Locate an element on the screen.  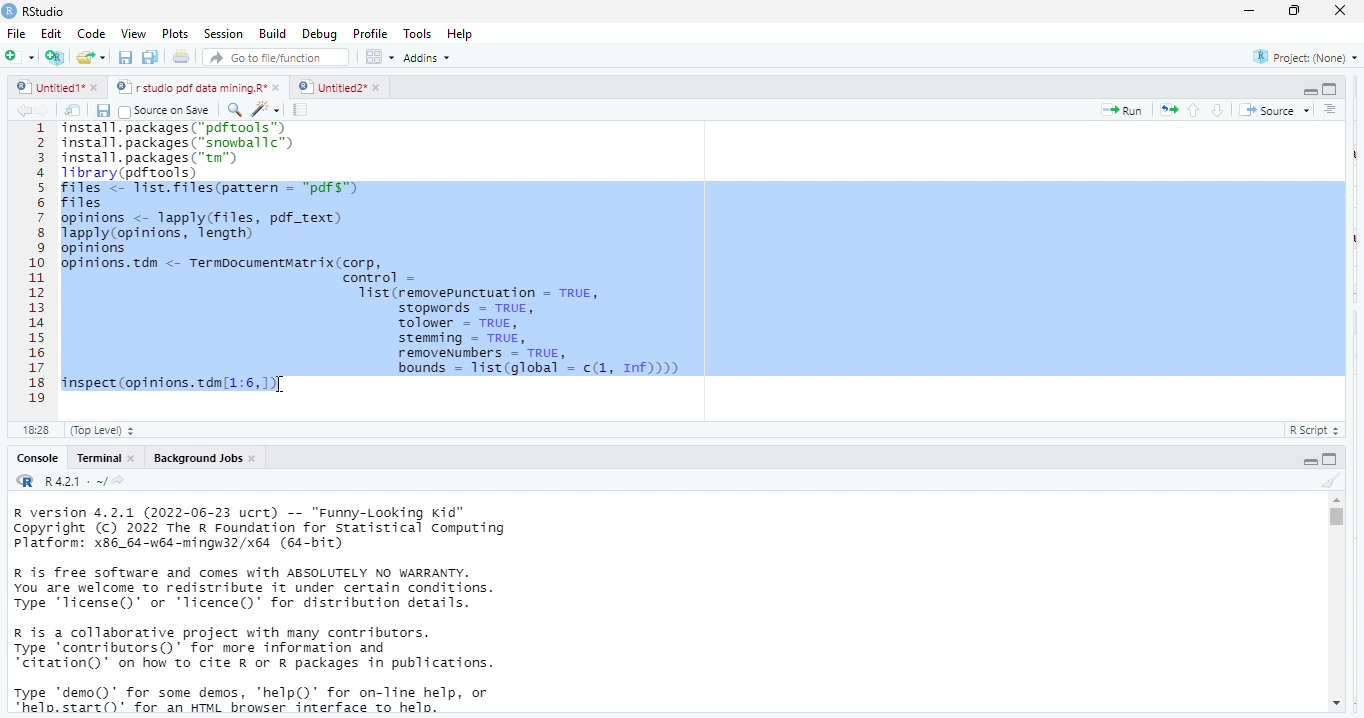
go to next section/chunk is located at coordinates (1219, 110).